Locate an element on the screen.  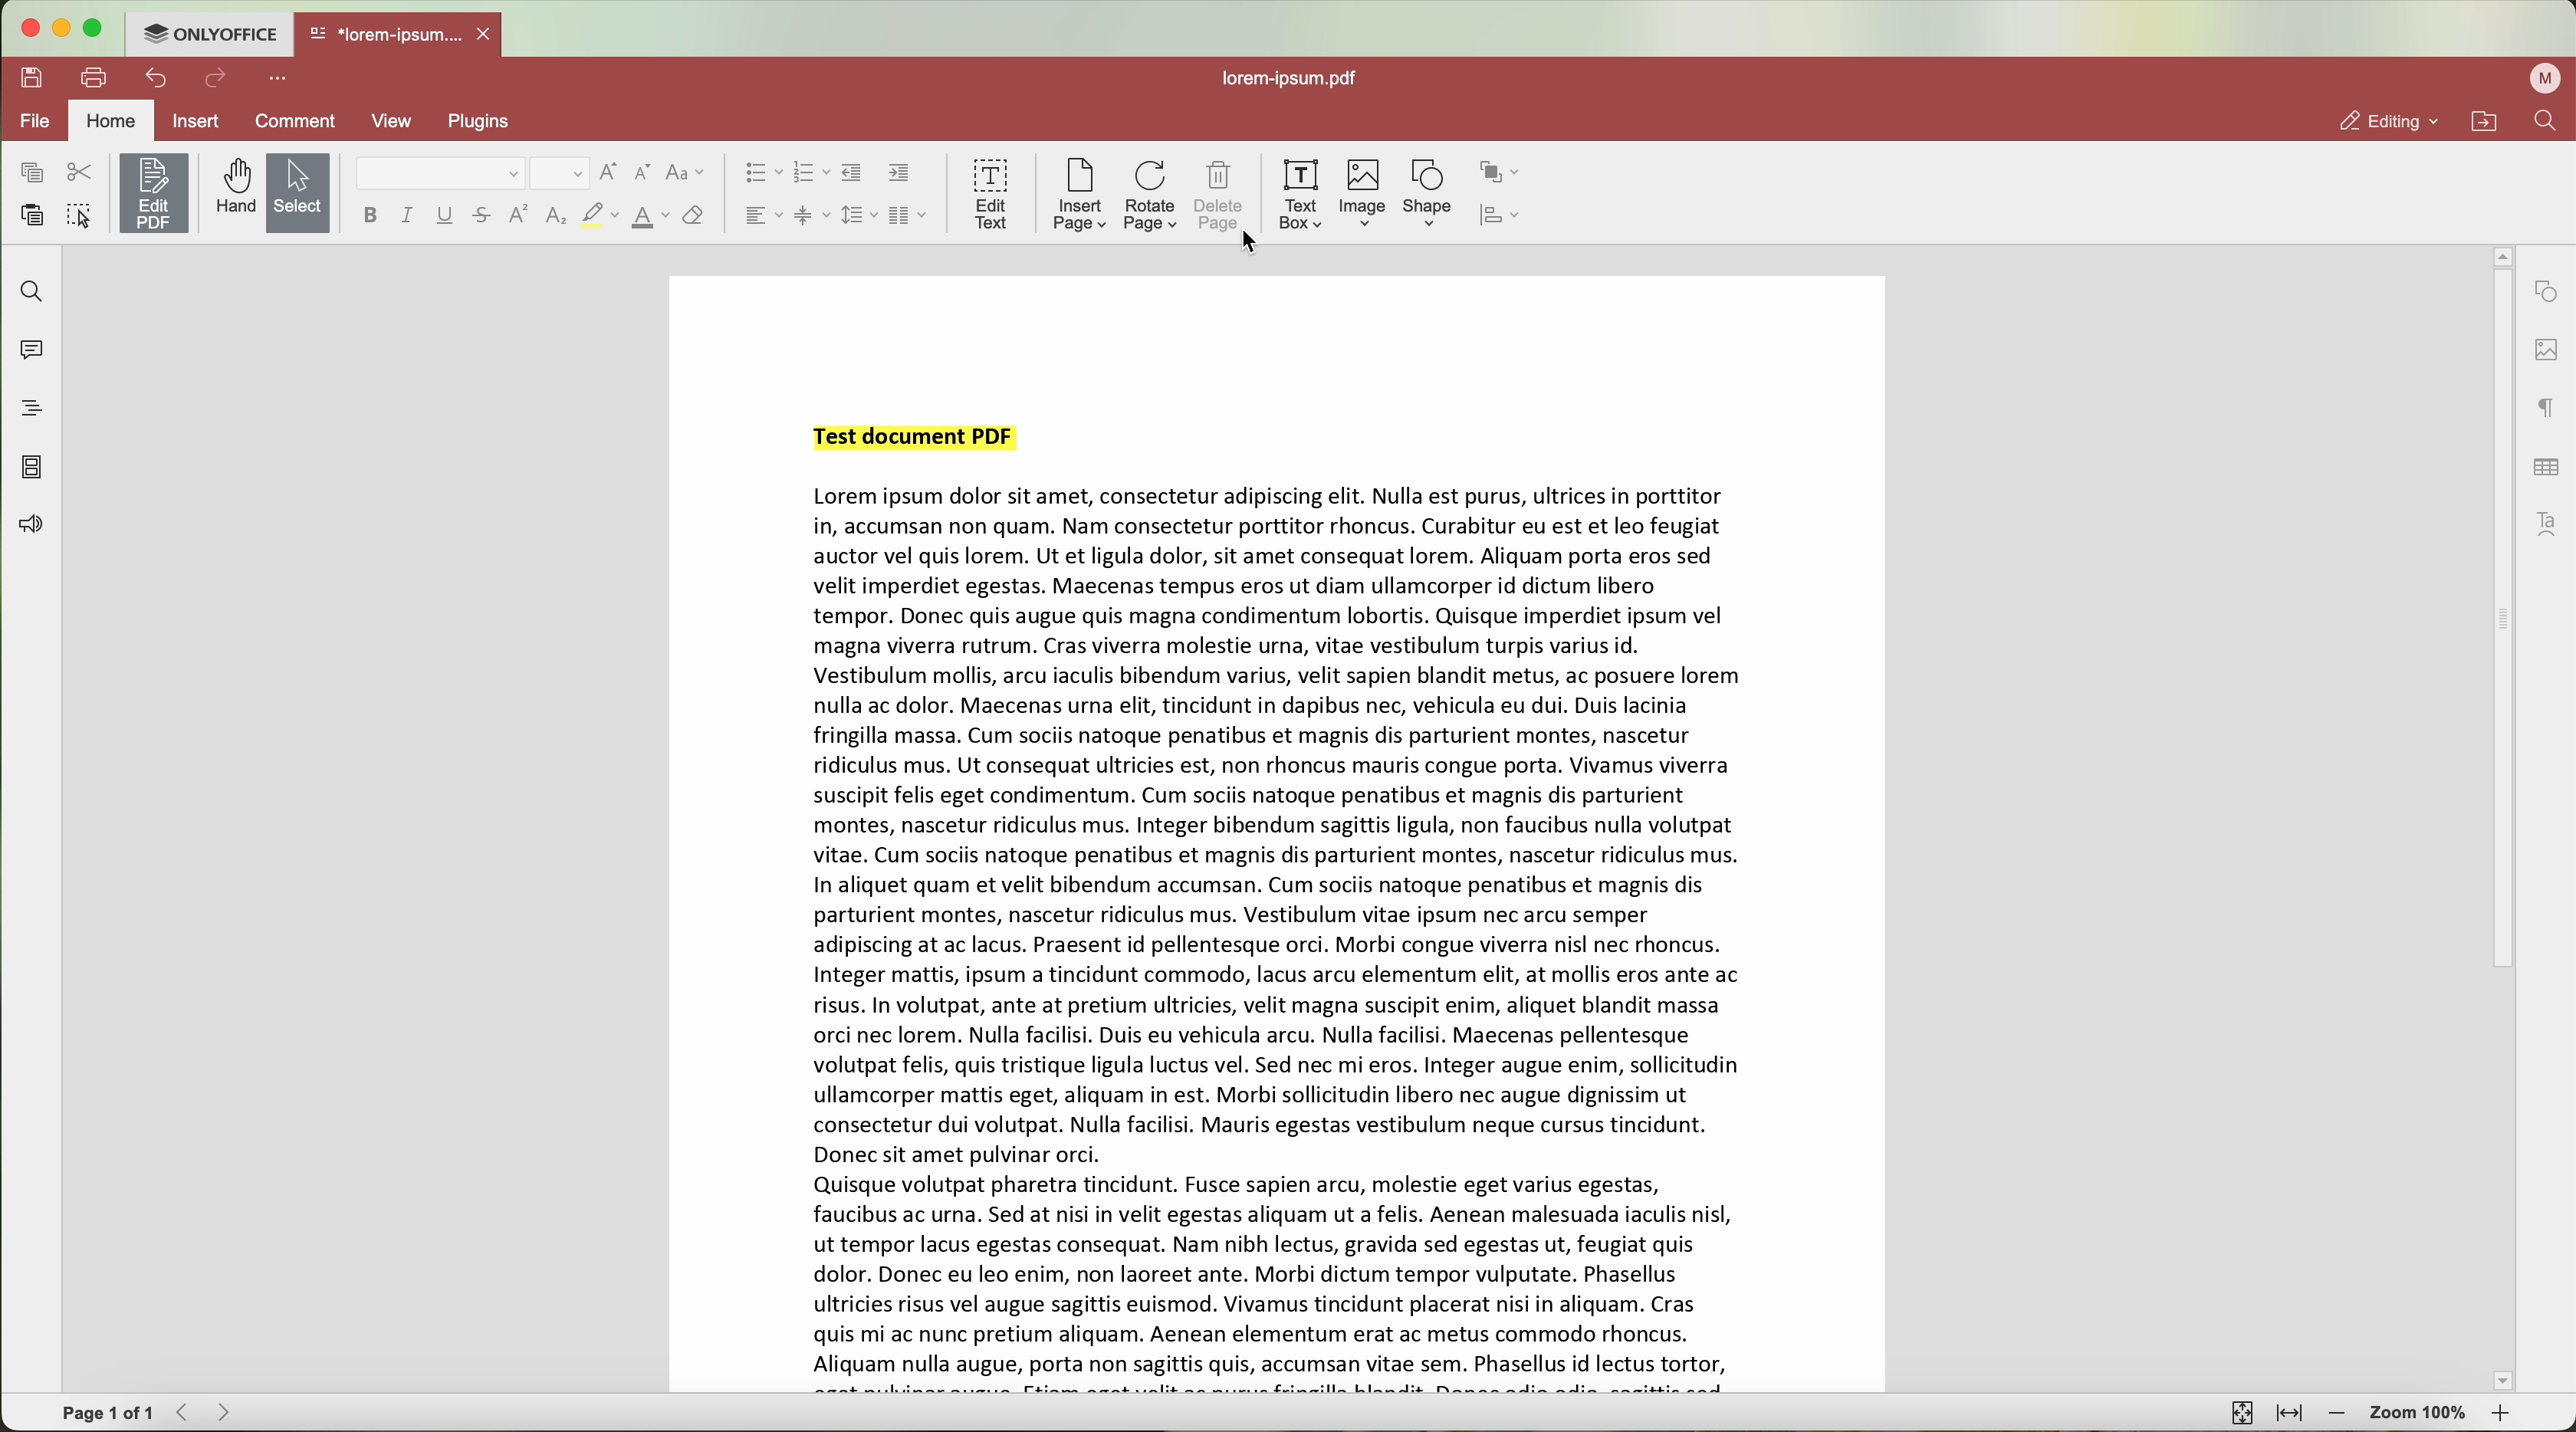
fit to width is located at coordinates (2289, 1412).